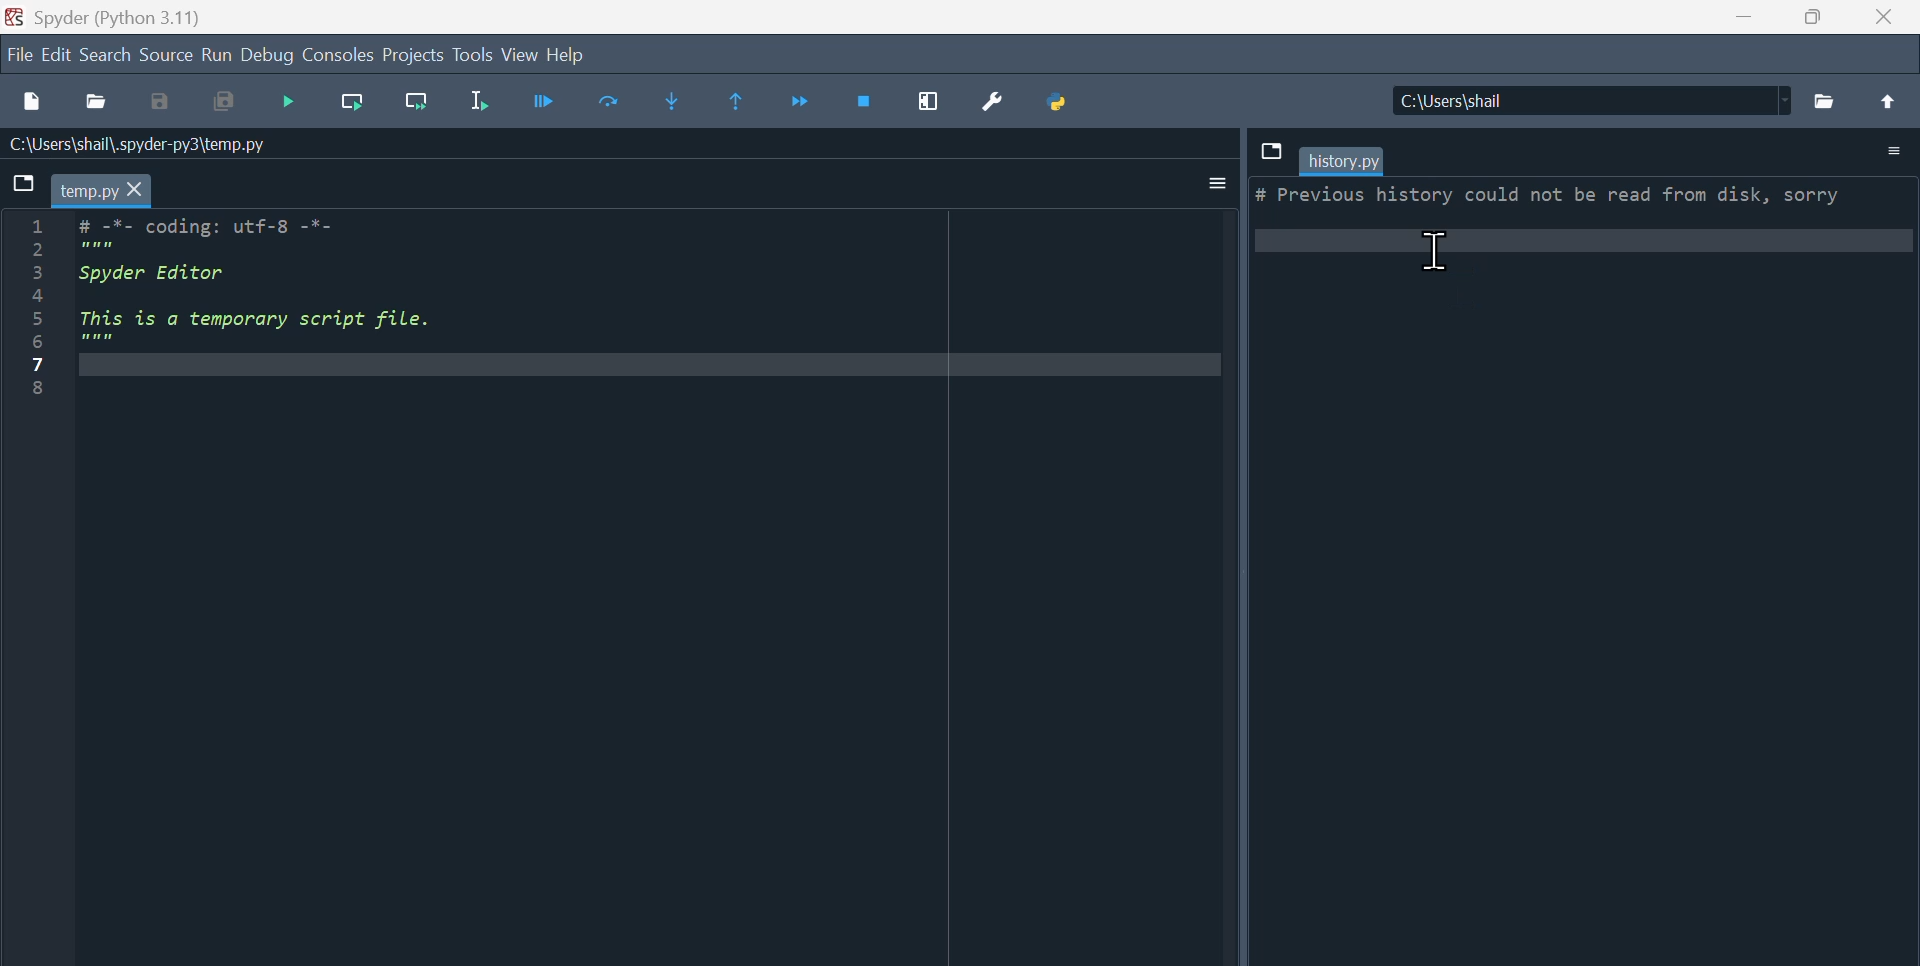  I want to click on Run, so click(215, 55).